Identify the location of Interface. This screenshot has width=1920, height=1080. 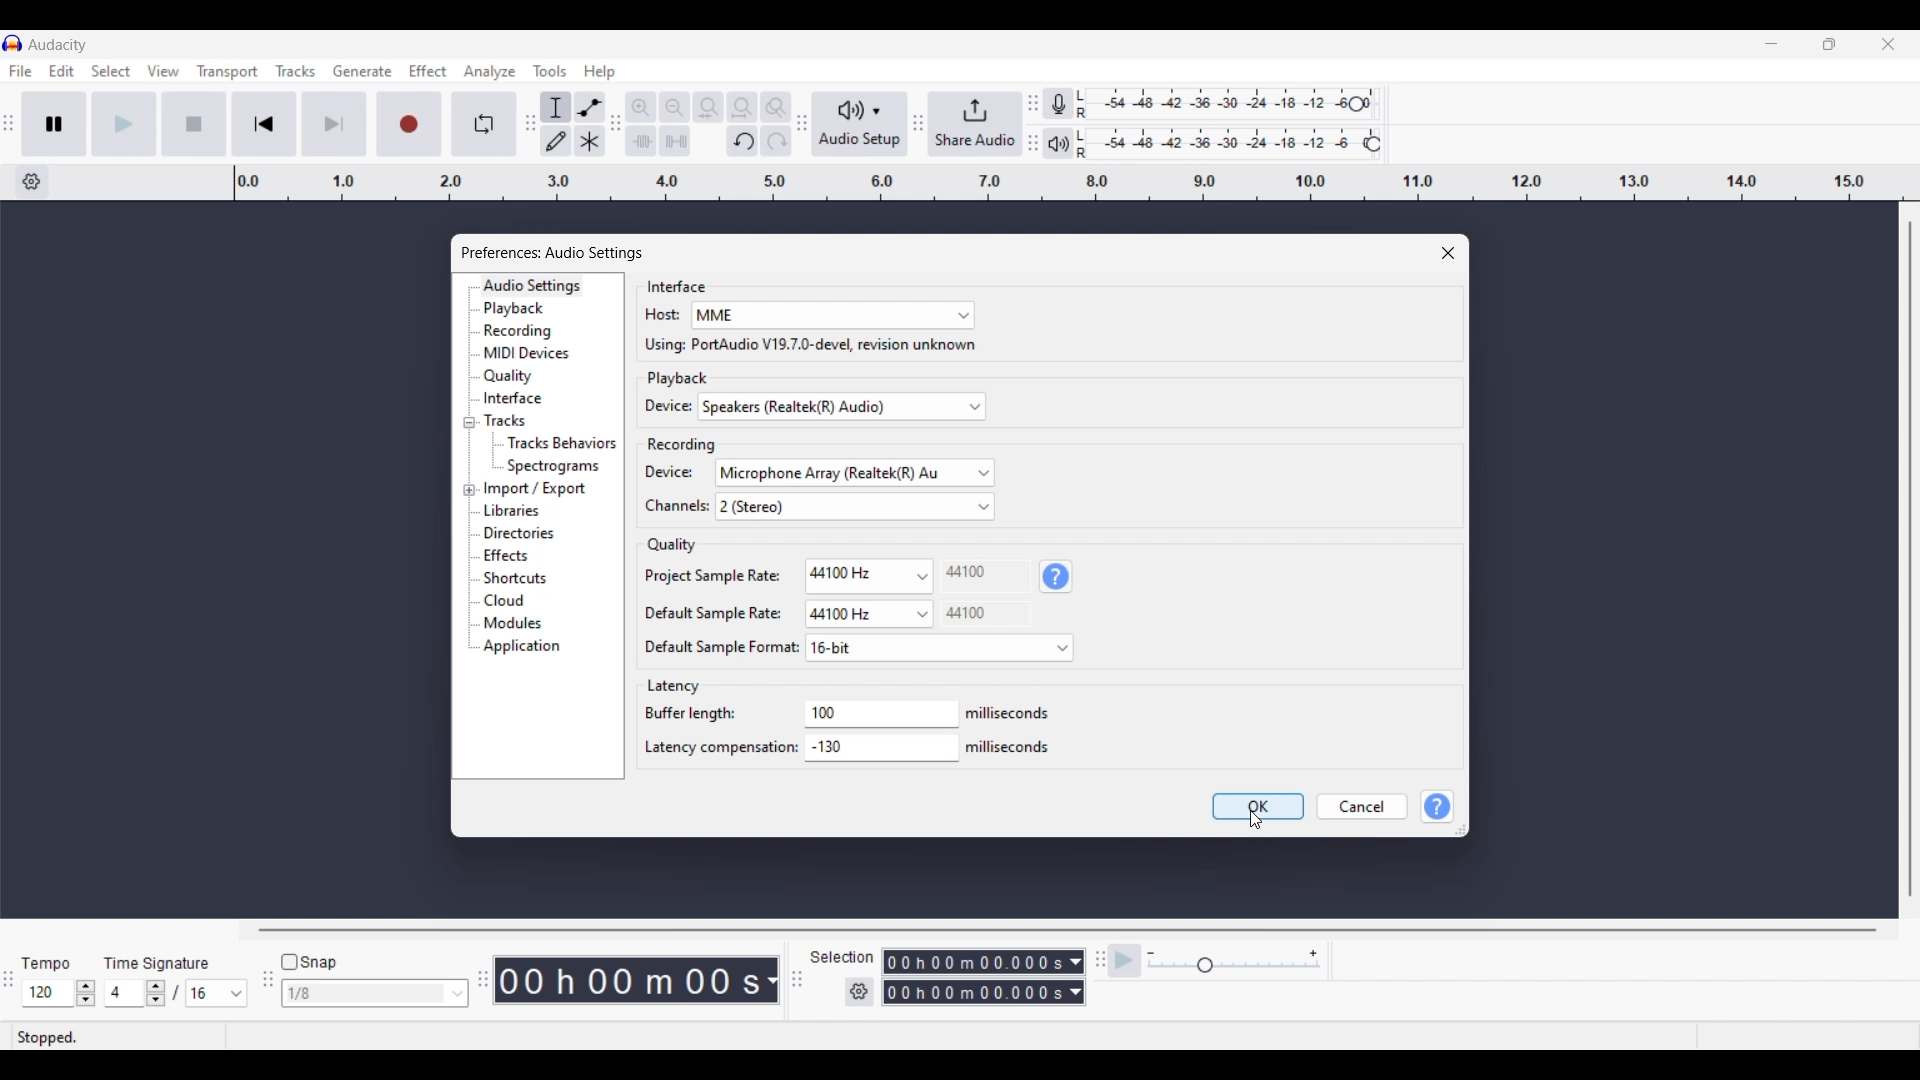
(533, 397).